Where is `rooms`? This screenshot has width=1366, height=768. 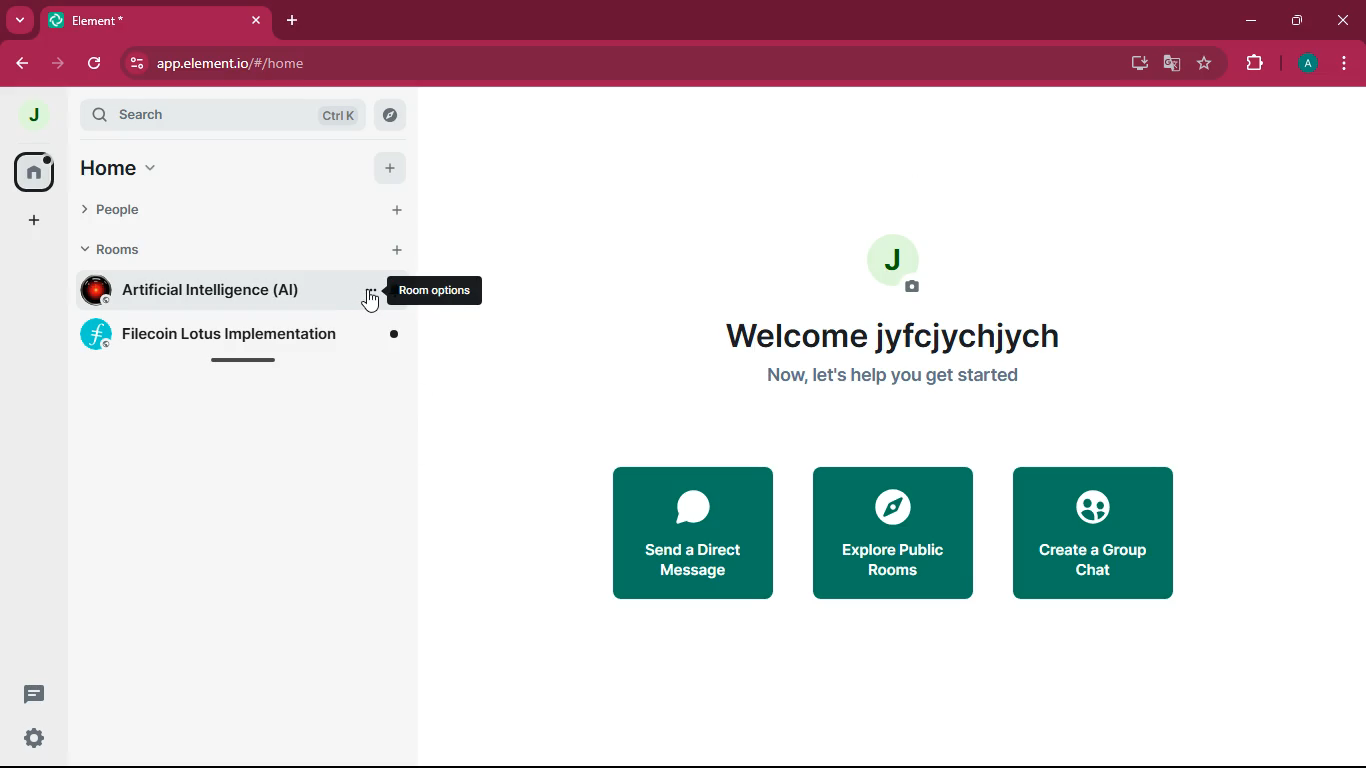
rooms is located at coordinates (237, 336).